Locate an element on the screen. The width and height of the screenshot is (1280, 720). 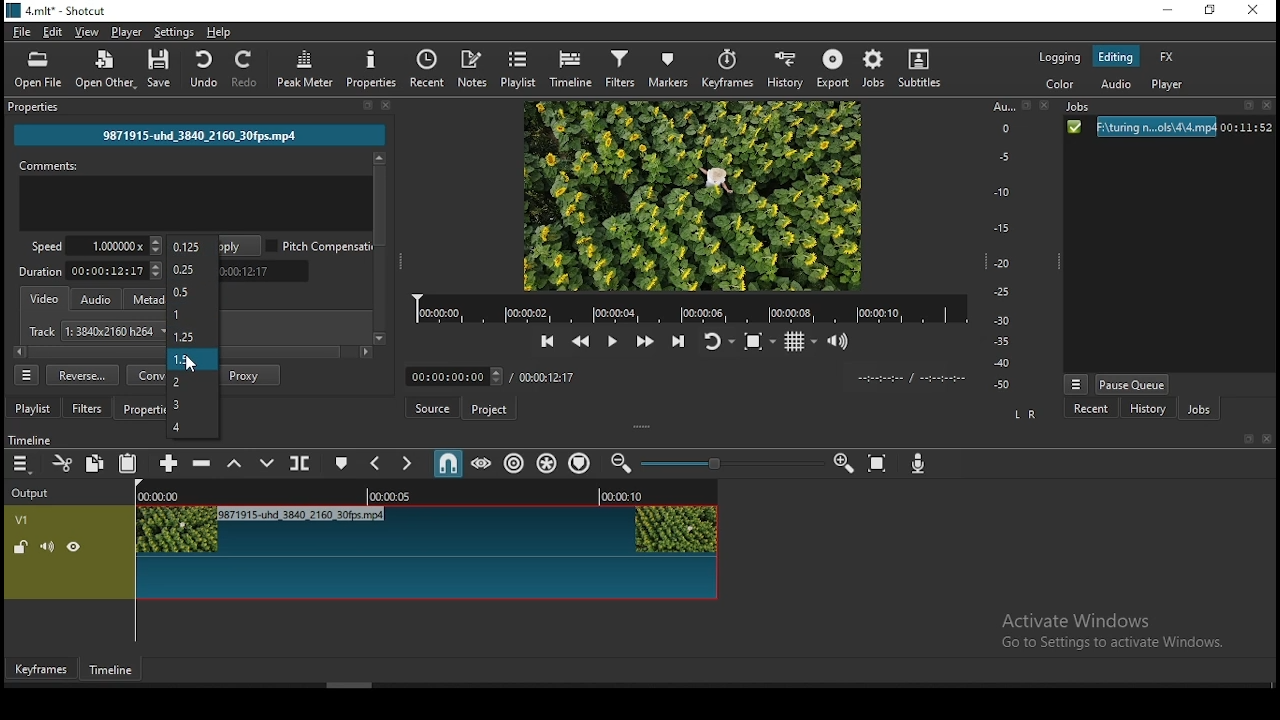
minimize is located at coordinates (1171, 11).